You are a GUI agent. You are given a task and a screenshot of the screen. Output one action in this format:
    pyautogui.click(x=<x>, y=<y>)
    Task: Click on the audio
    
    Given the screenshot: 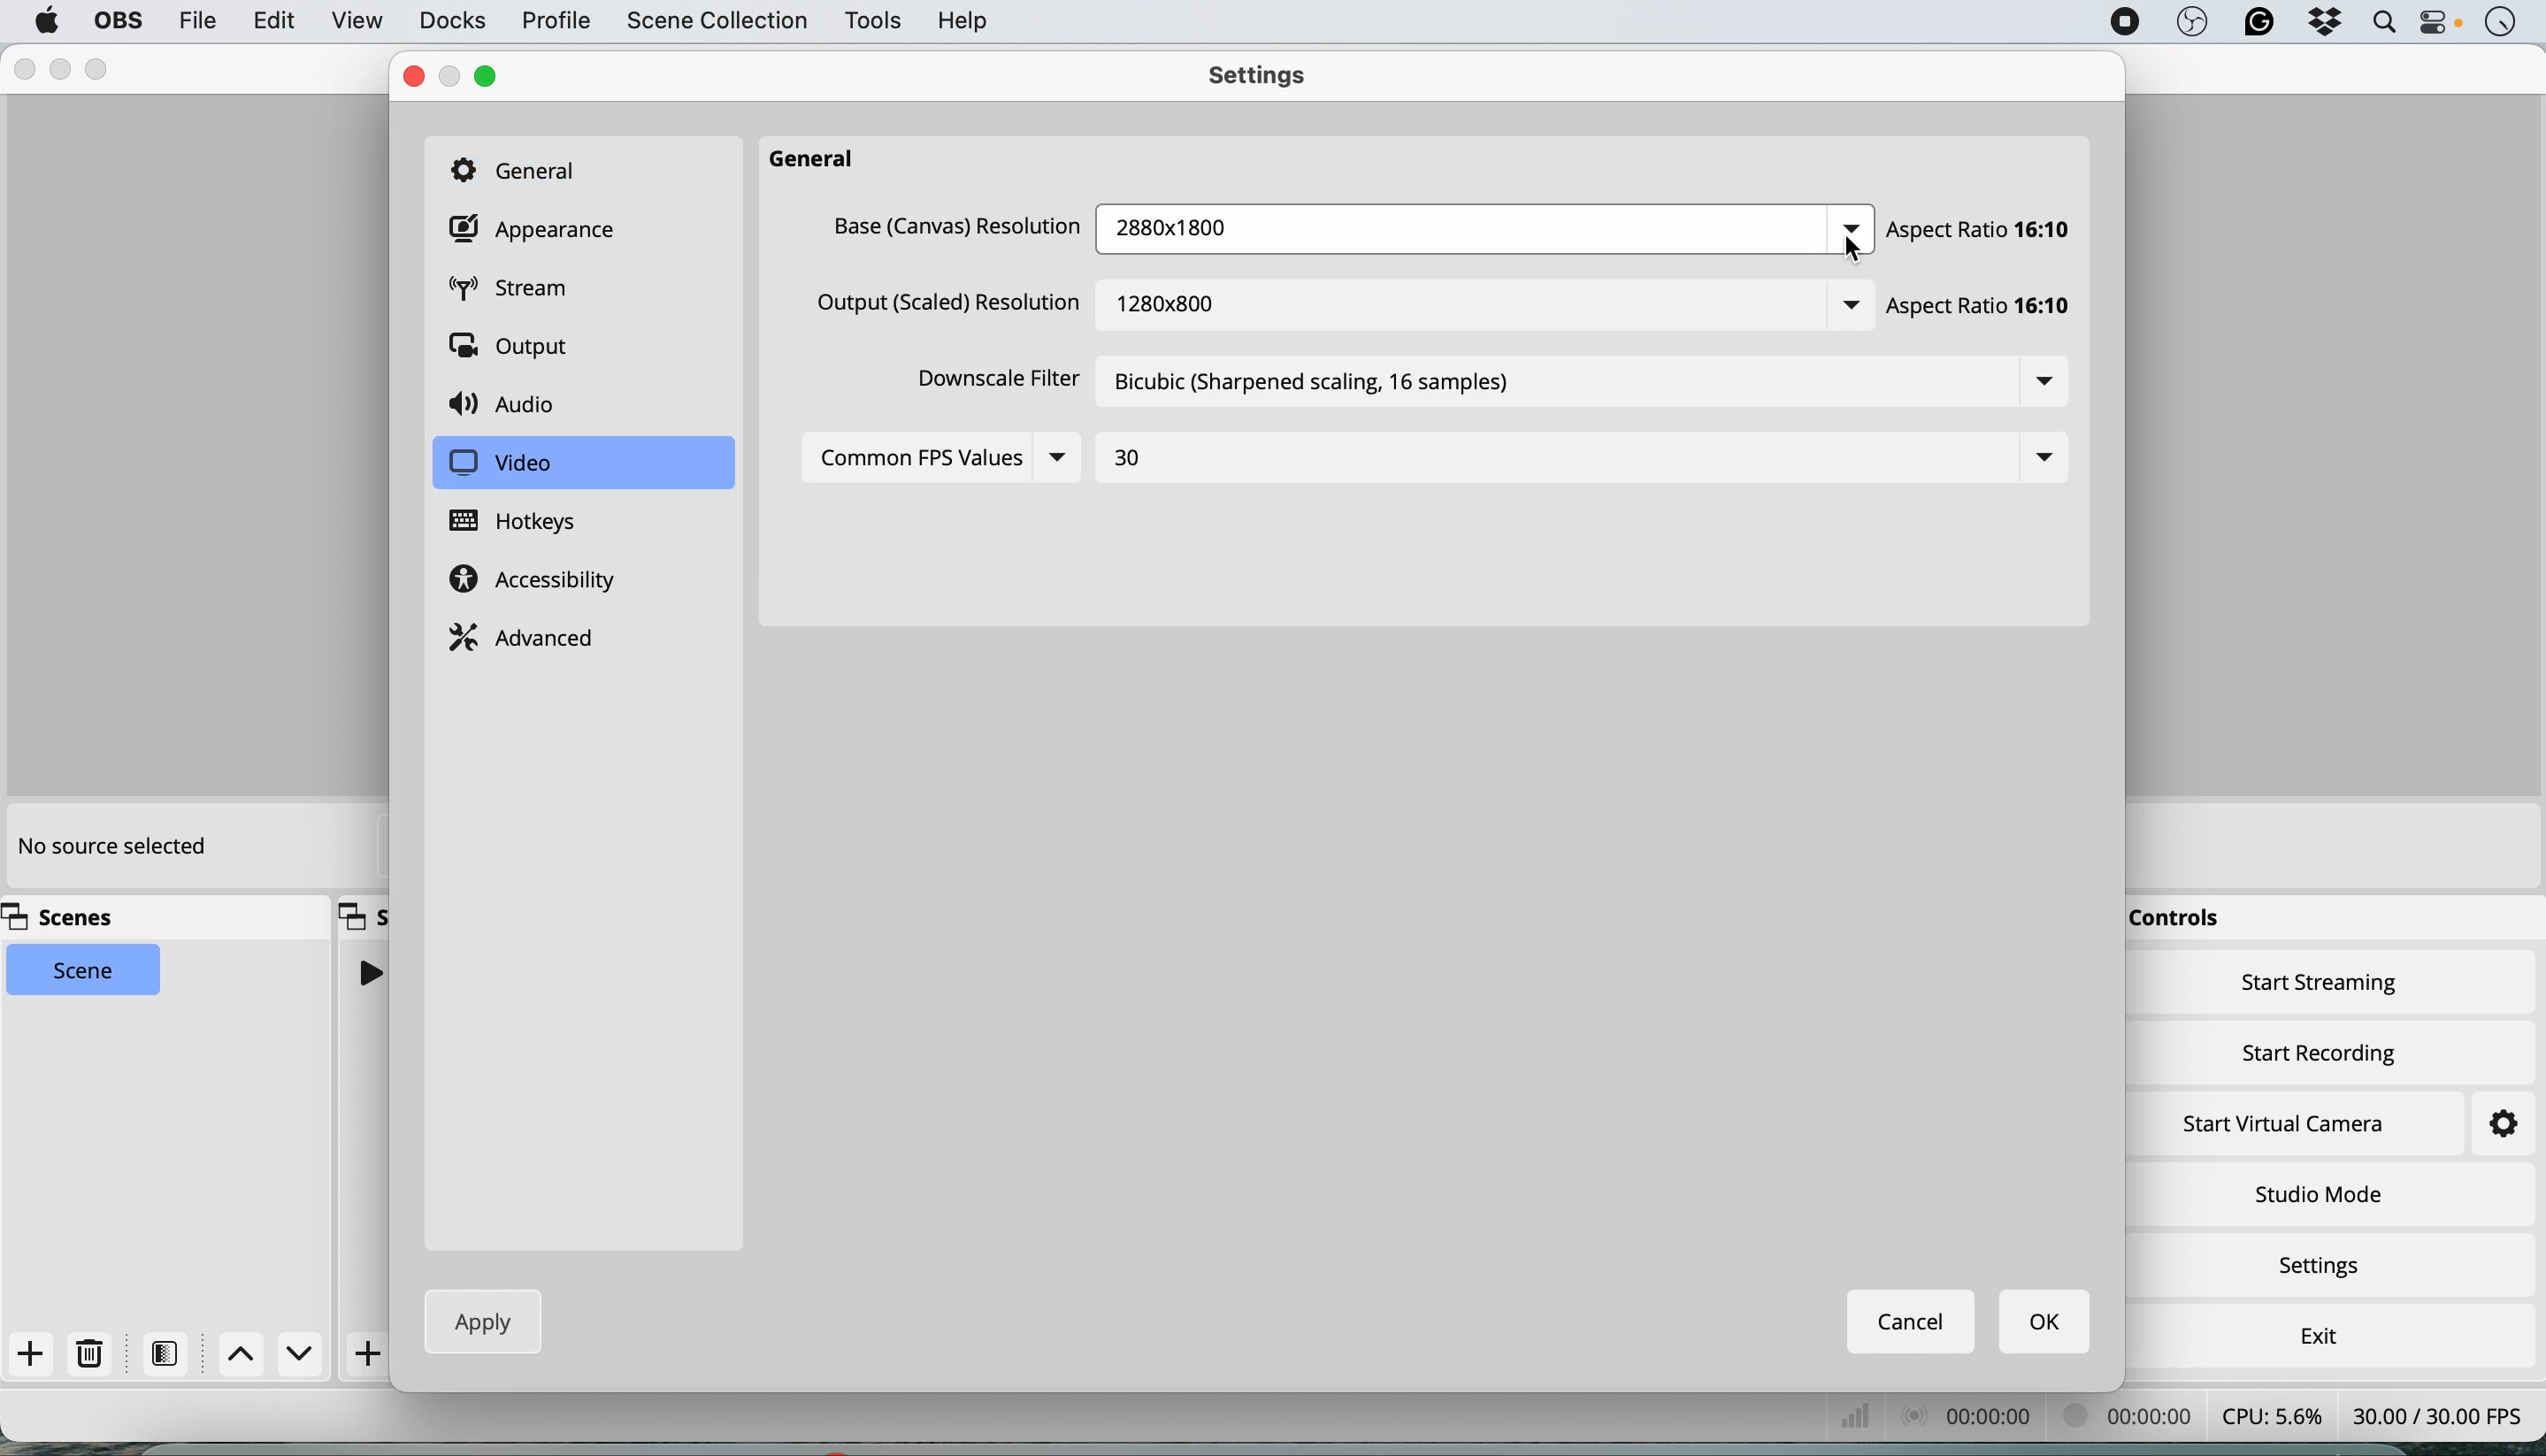 What is the action you would take?
    pyautogui.click(x=510, y=402)
    